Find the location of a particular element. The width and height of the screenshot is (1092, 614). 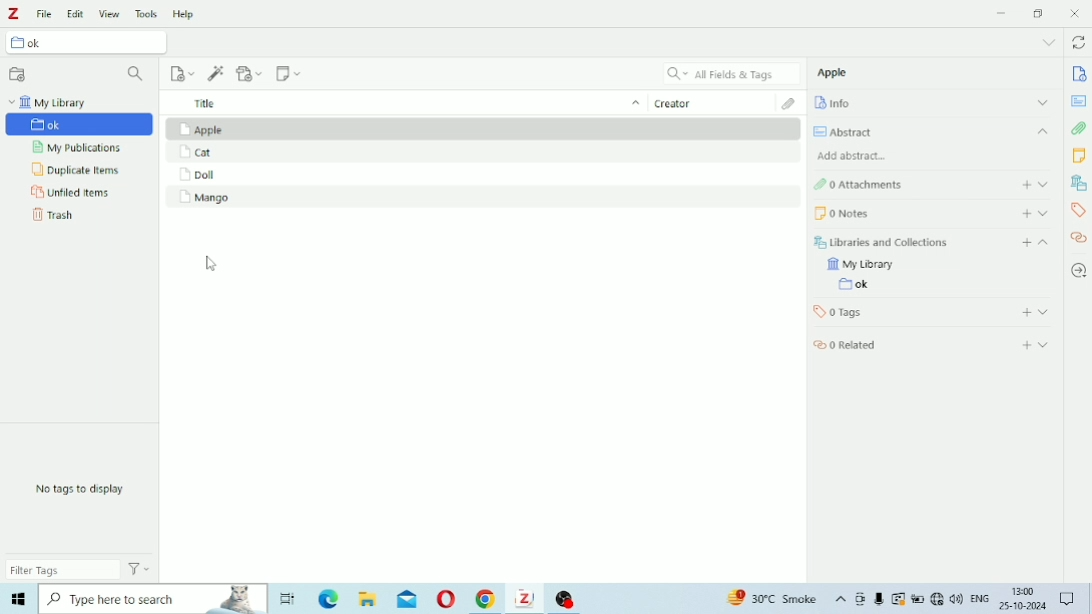

Info is located at coordinates (1080, 75).